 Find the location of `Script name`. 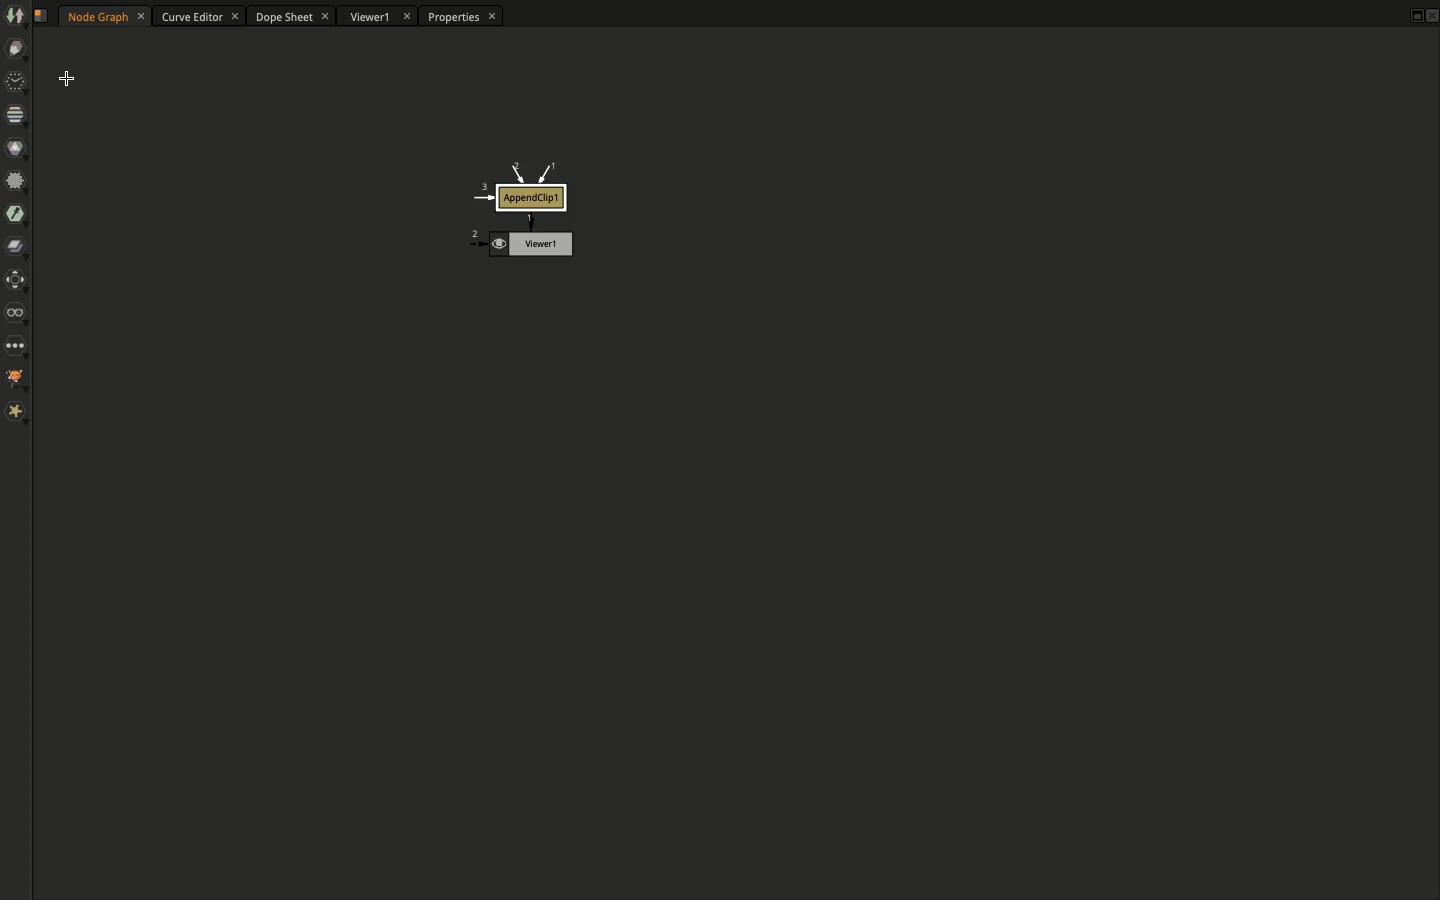

Script name is located at coordinates (46, 17).